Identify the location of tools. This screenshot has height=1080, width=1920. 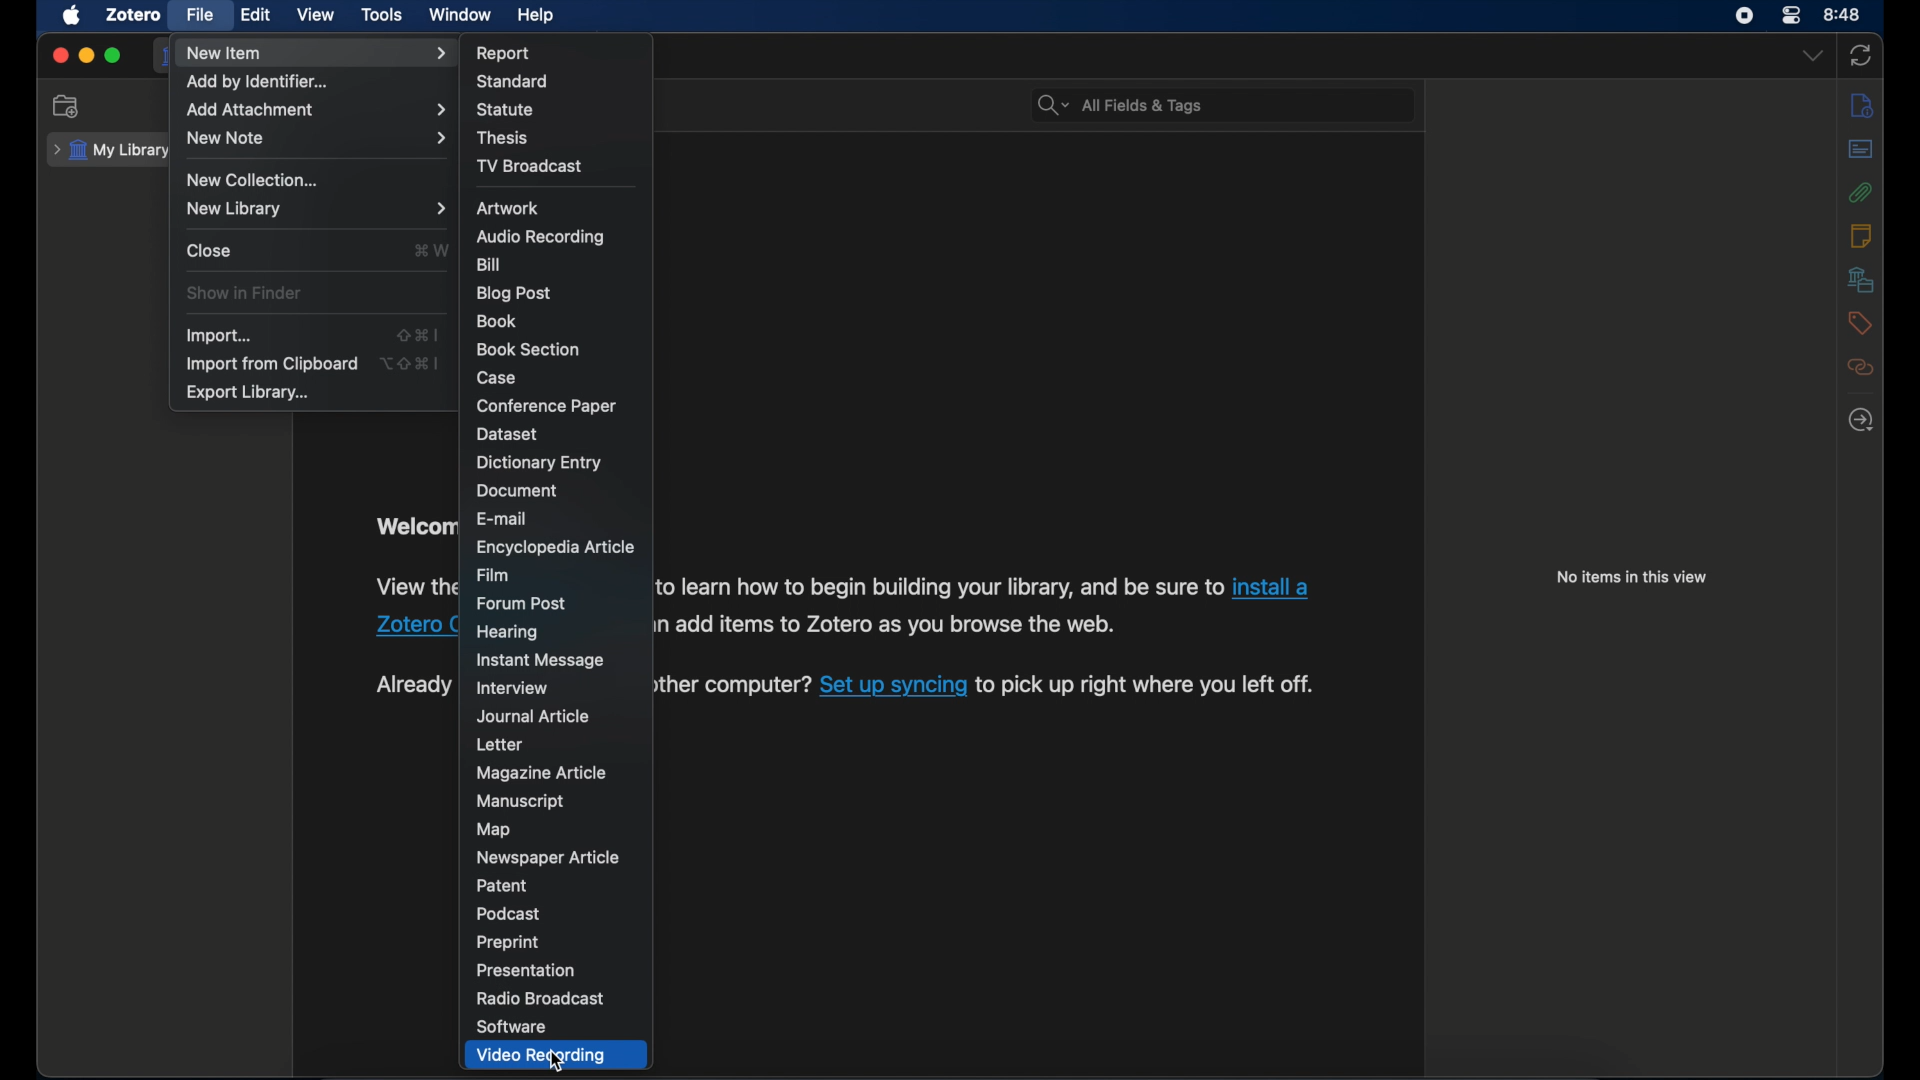
(382, 15).